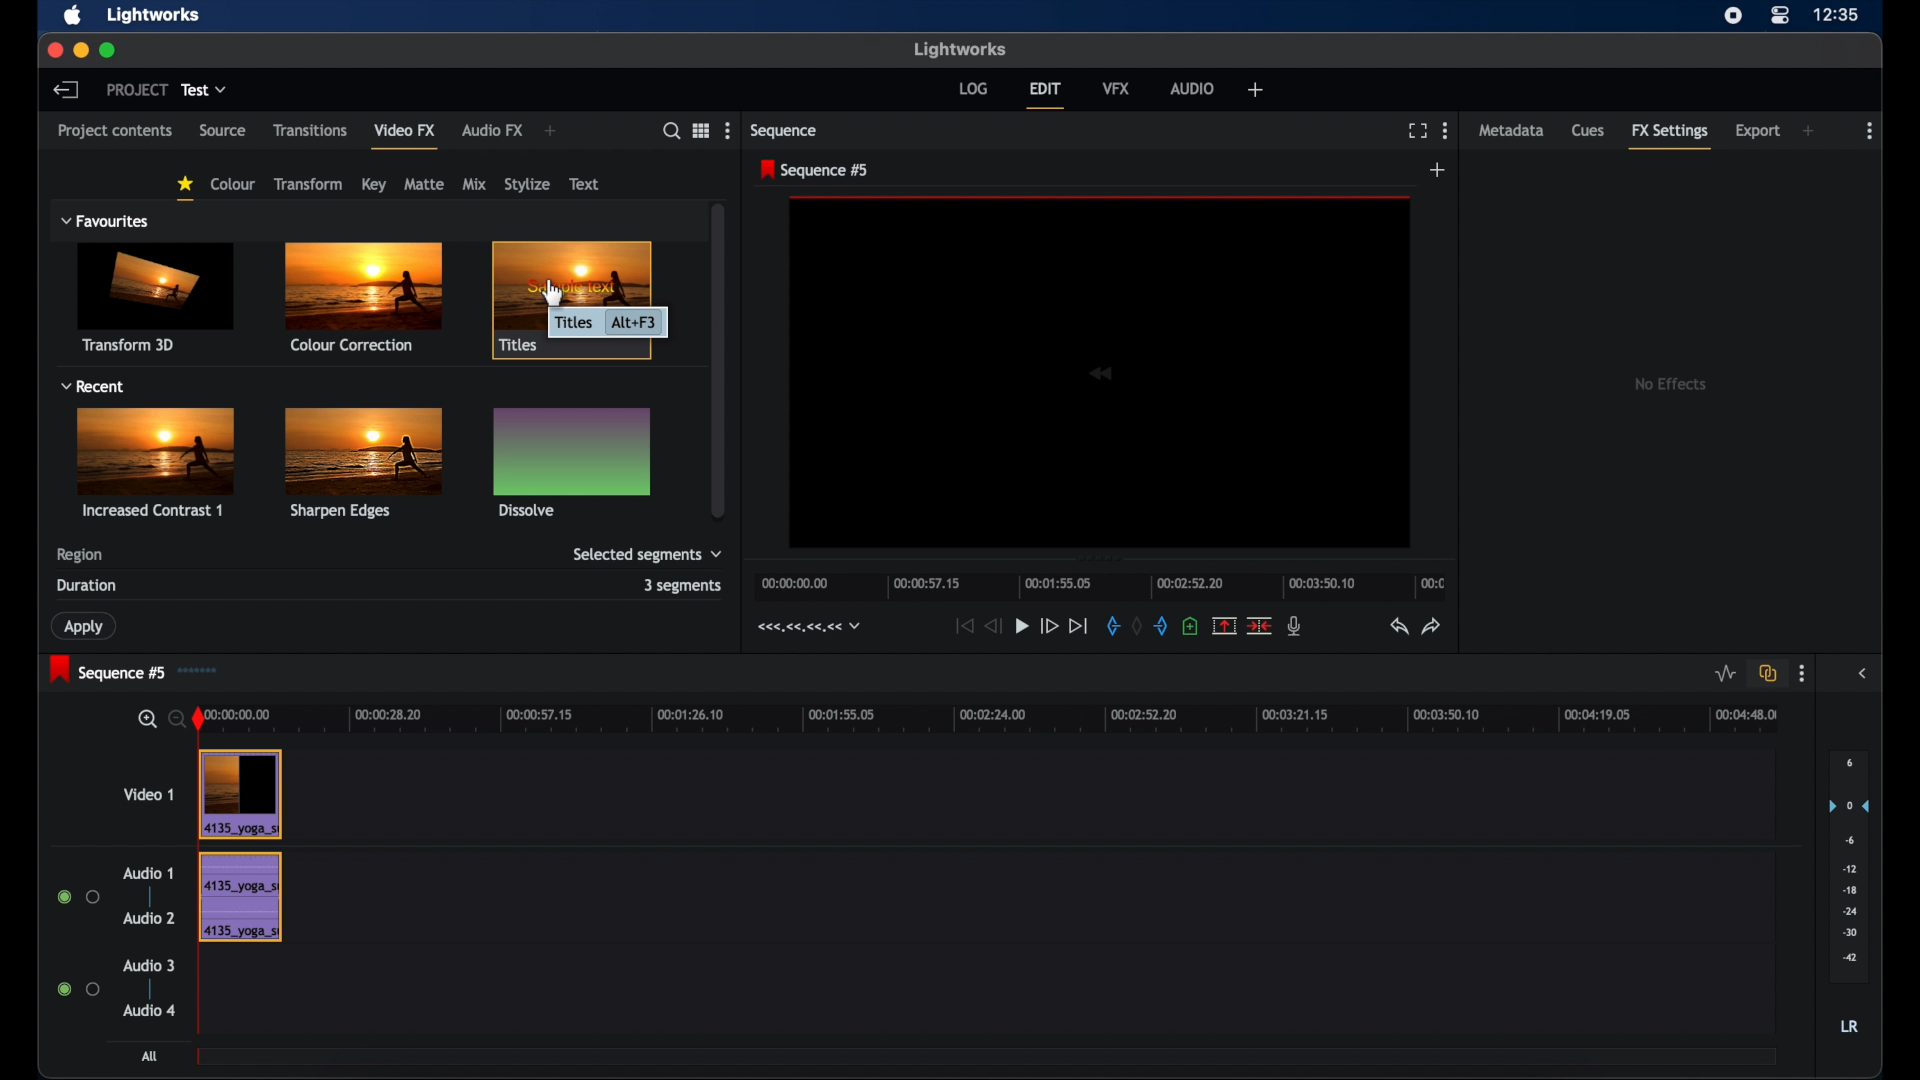  What do you see at coordinates (584, 184) in the screenshot?
I see `text` at bounding box center [584, 184].